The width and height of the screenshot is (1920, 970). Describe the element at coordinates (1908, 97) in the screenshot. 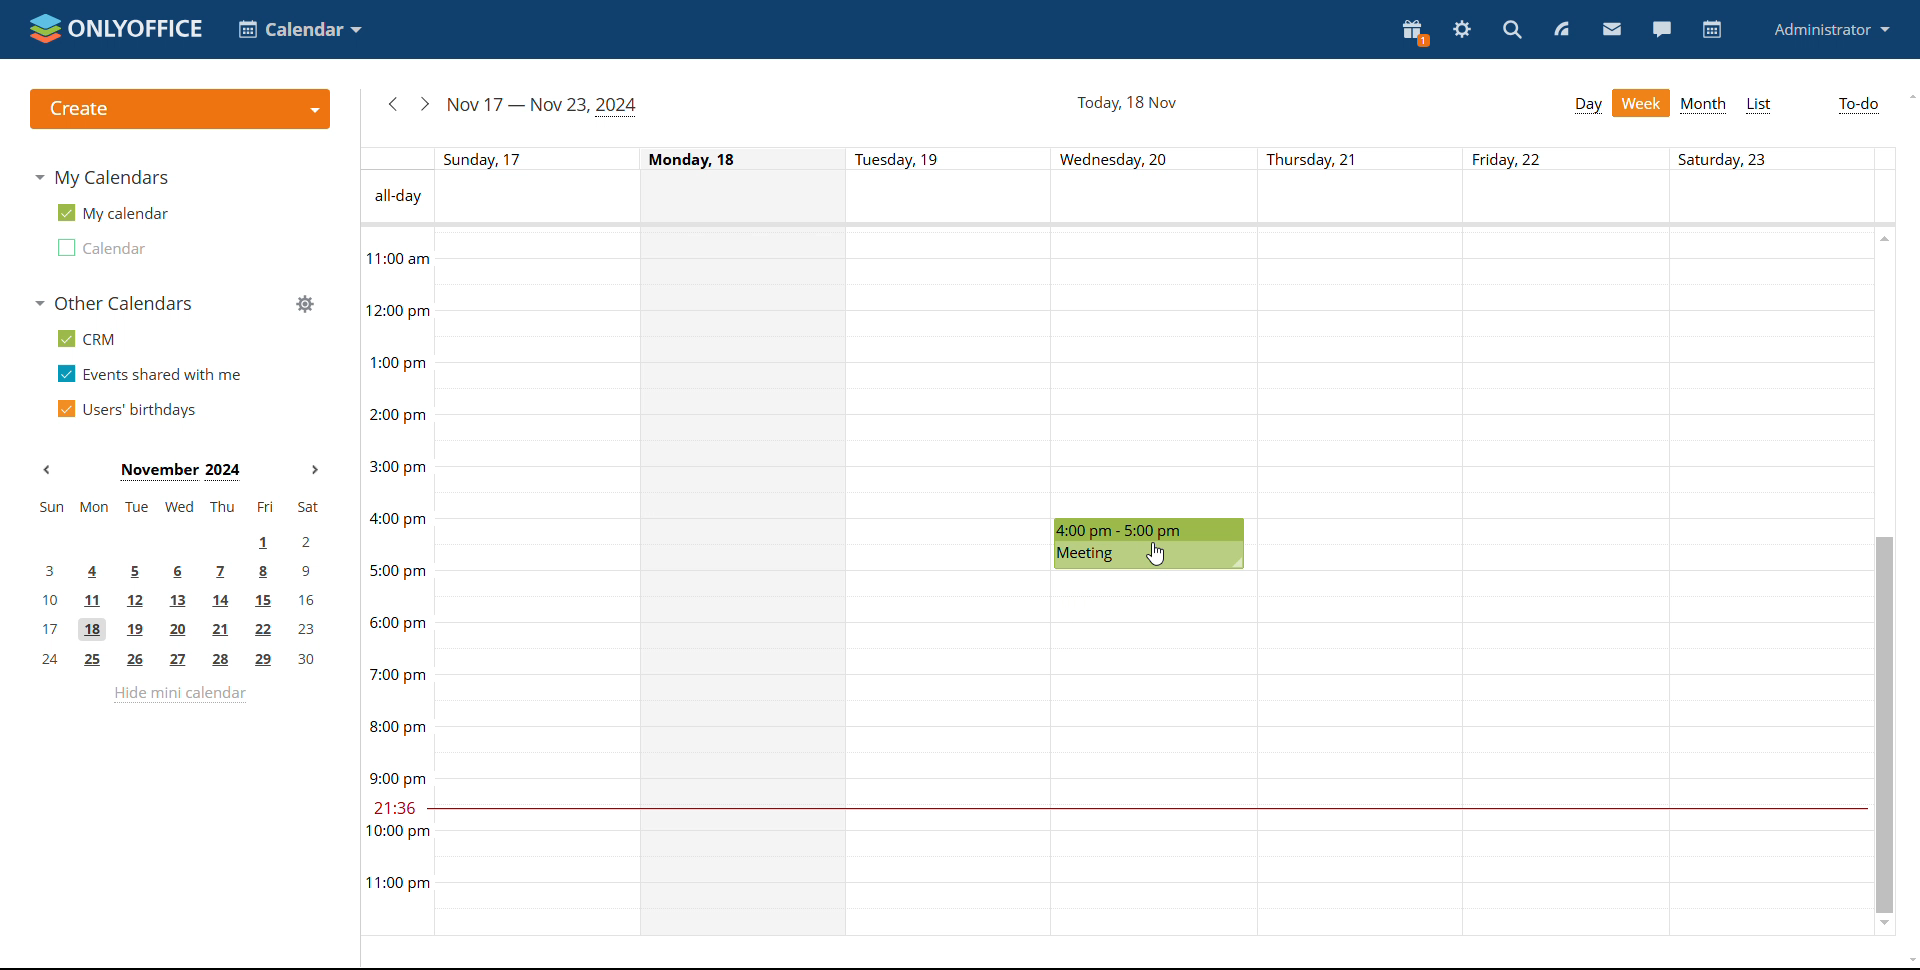

I see `scroll up` at that location.